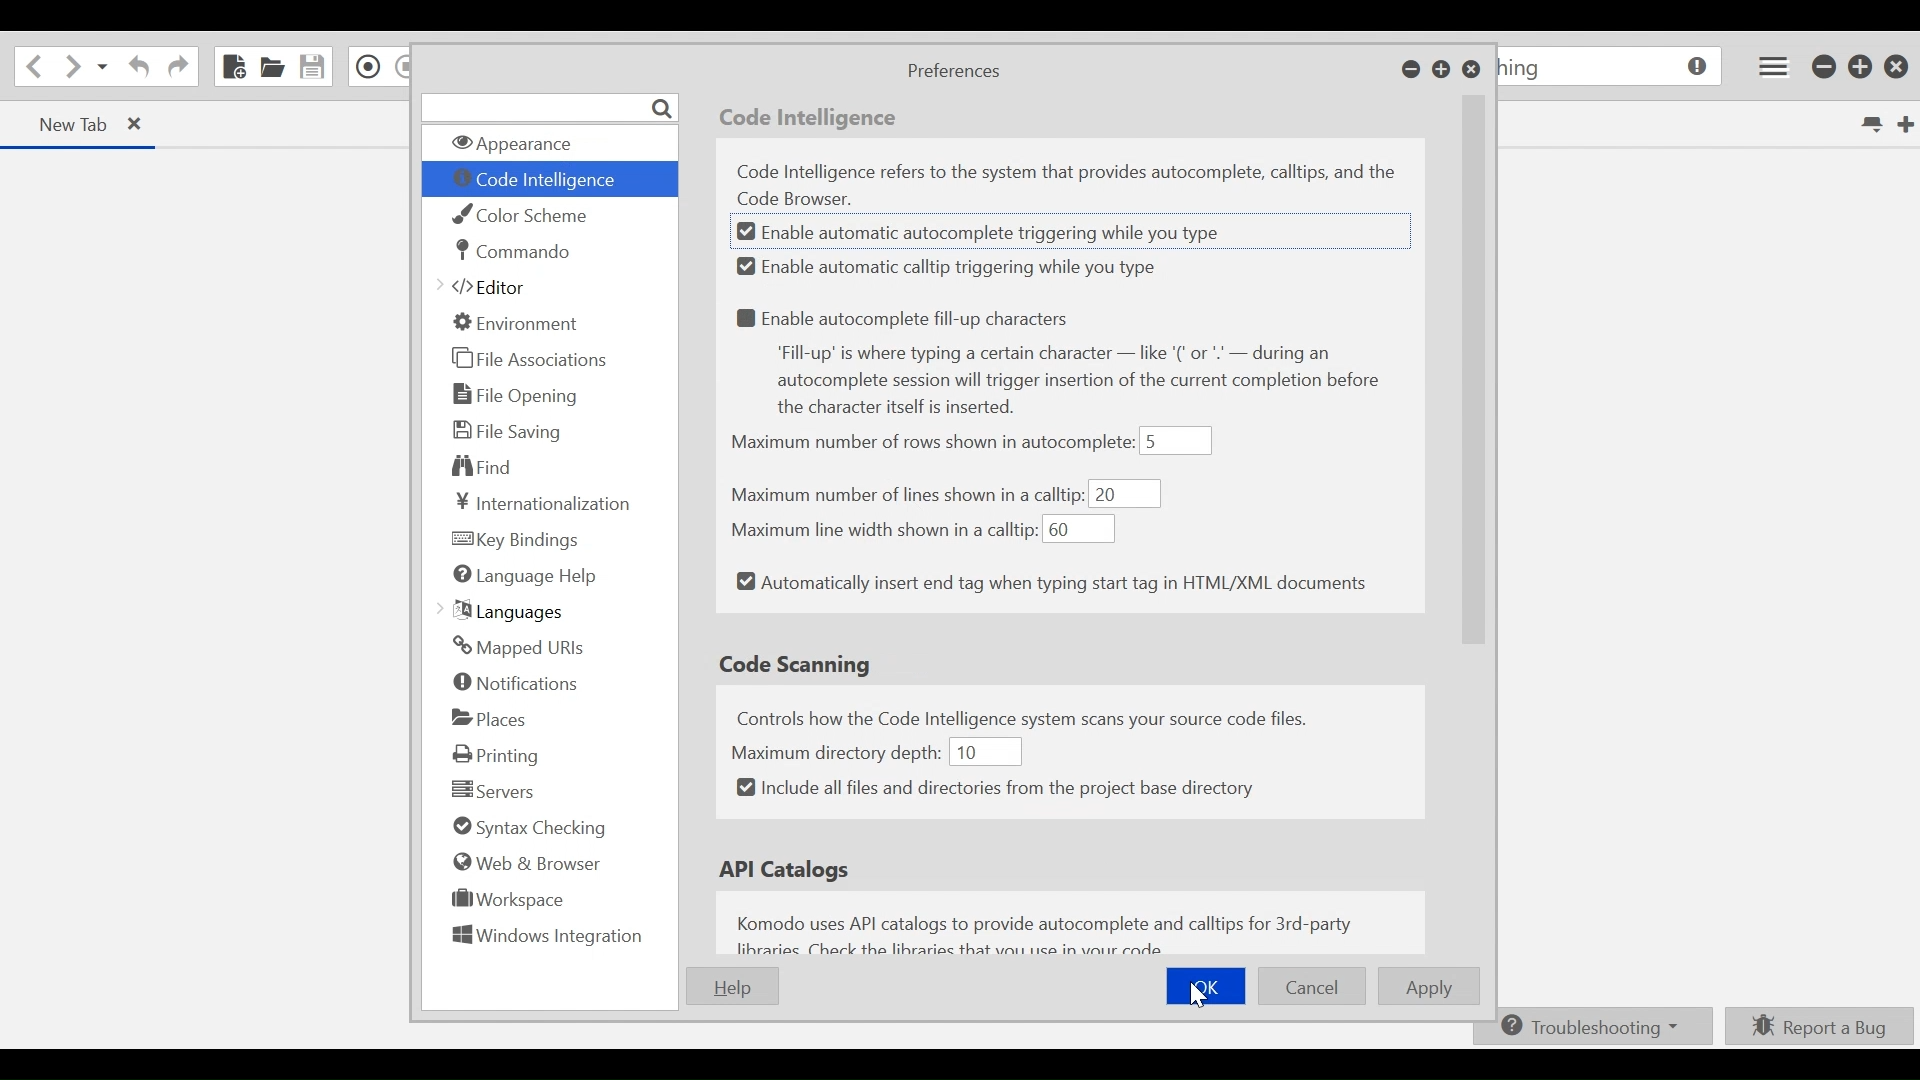 The height and width of the screenshot is (1080, 1920). I want to click on Search, so click(549, 107).